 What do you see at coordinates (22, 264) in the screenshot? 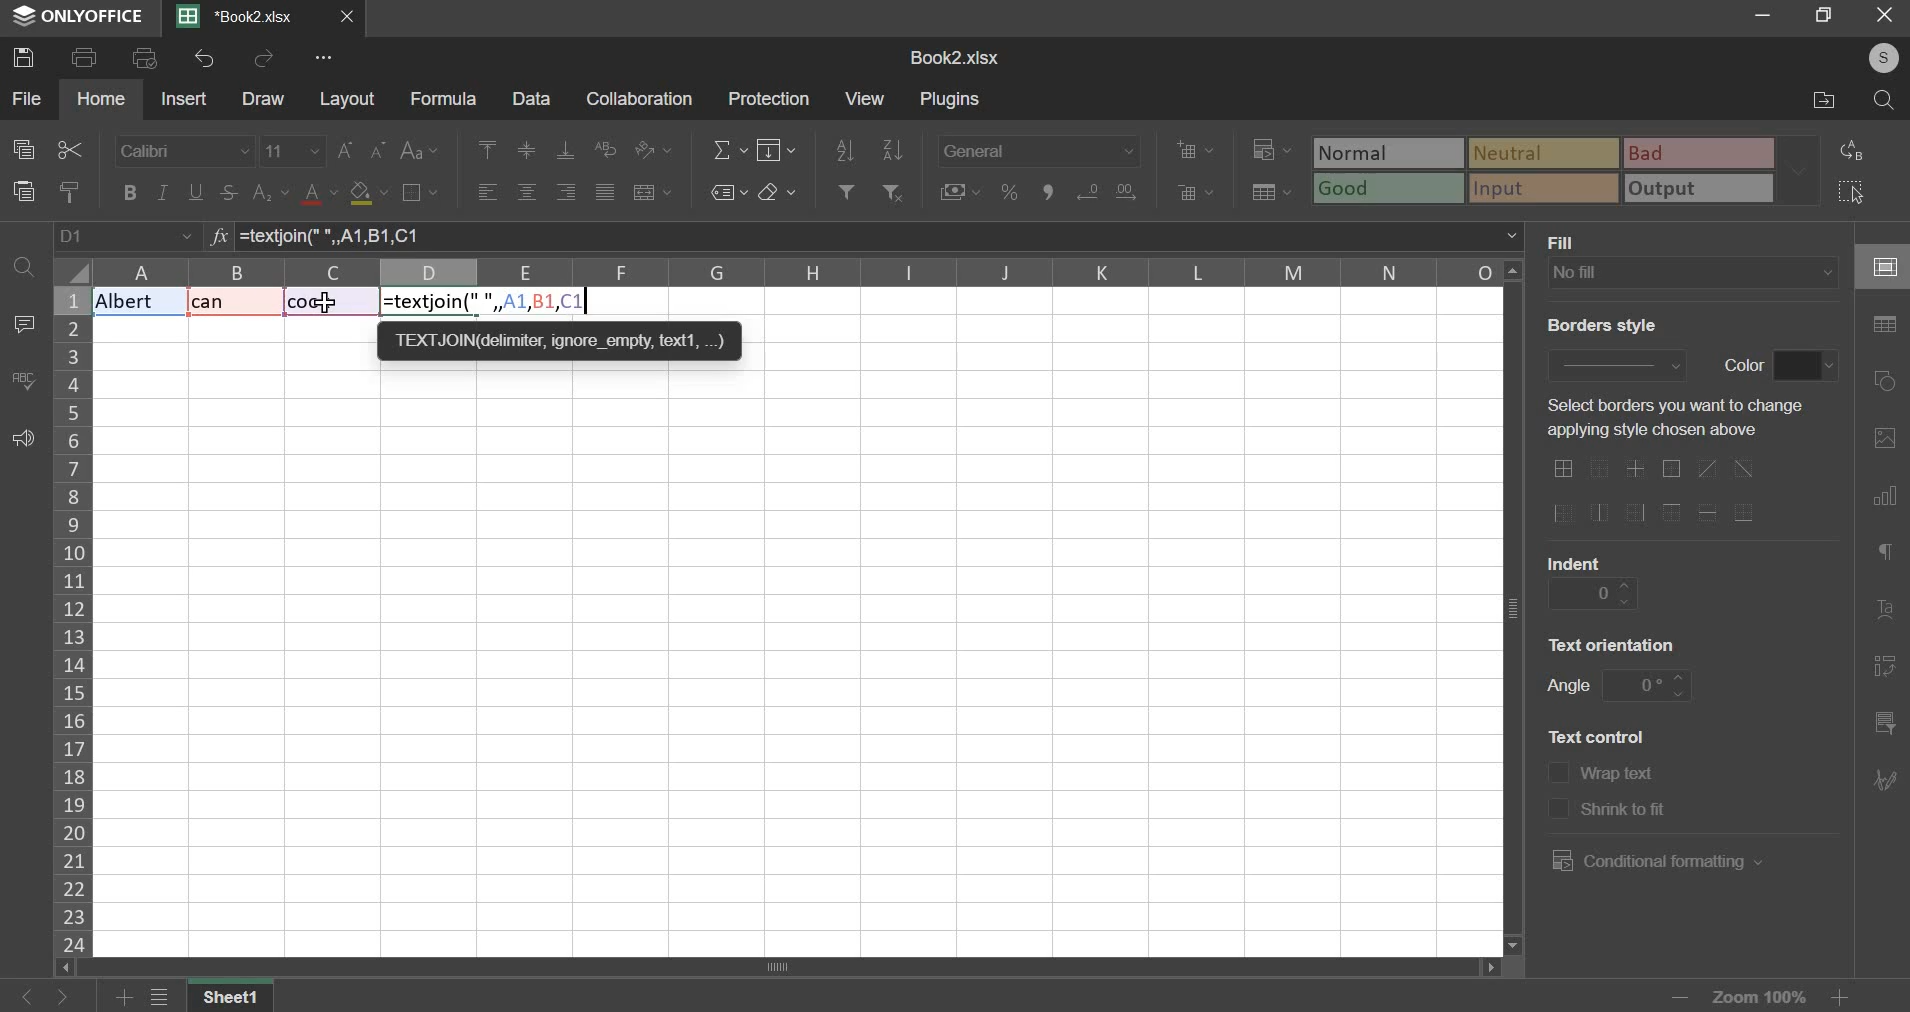
I see `find` at bounding box center [22, 264].